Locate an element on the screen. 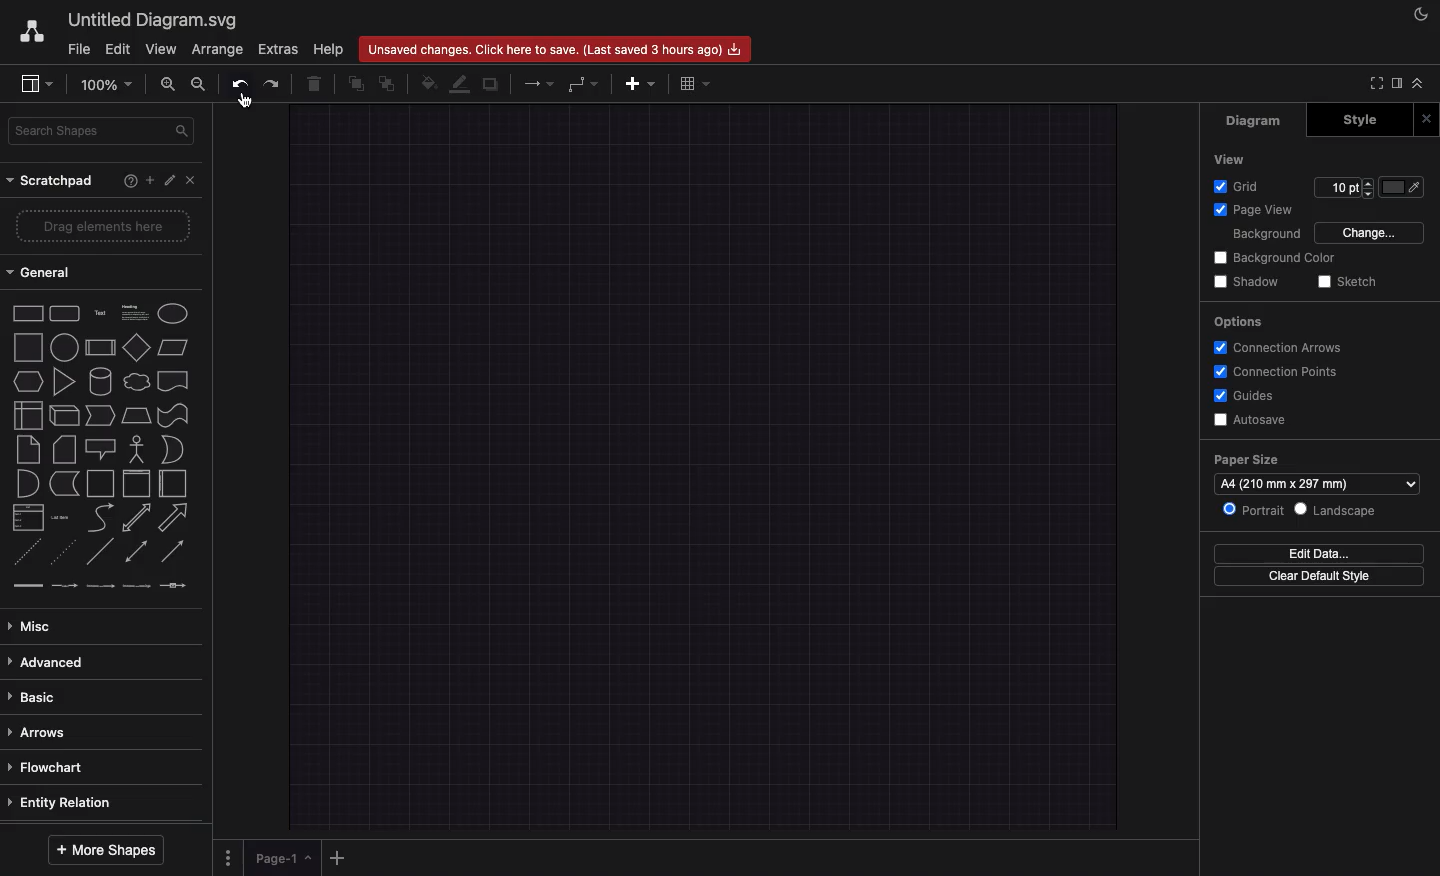 The height and width of the screenshot is (876, 1440). Extras is located at coordinates (278, 50).